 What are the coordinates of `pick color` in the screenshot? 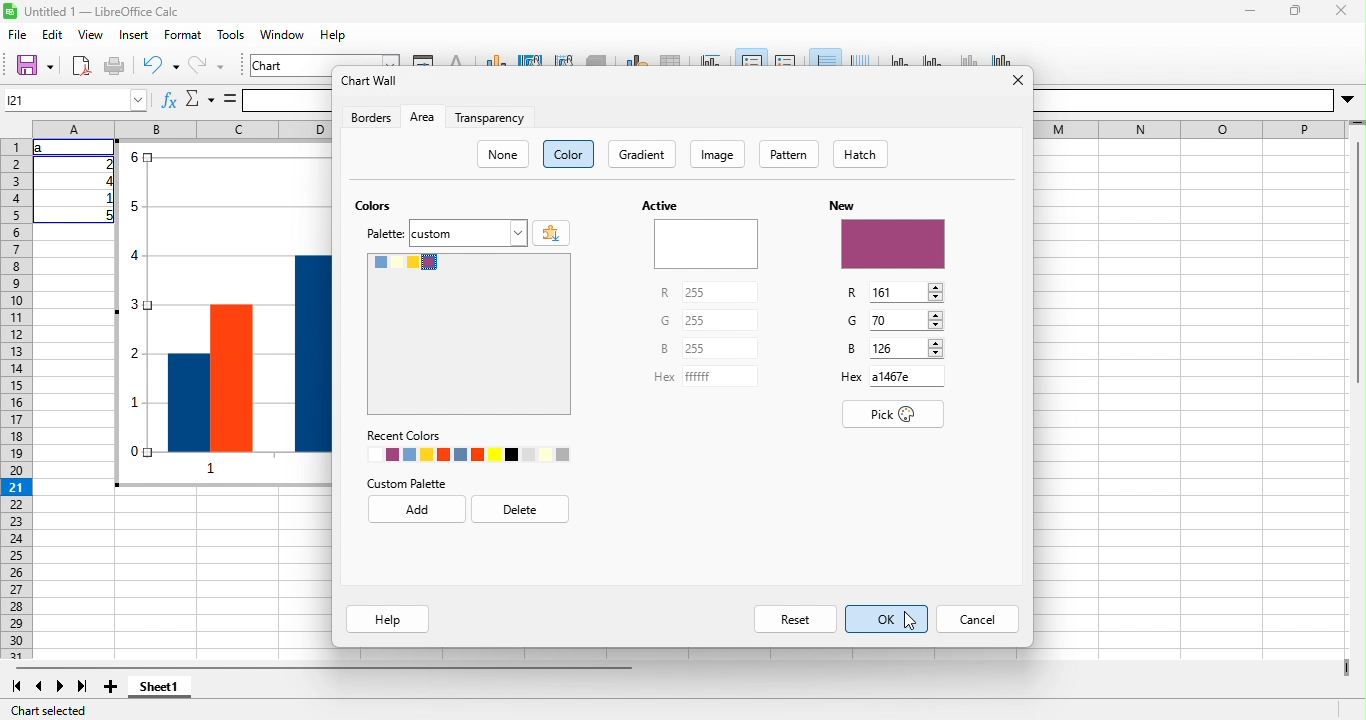 It's located at (893, 414).